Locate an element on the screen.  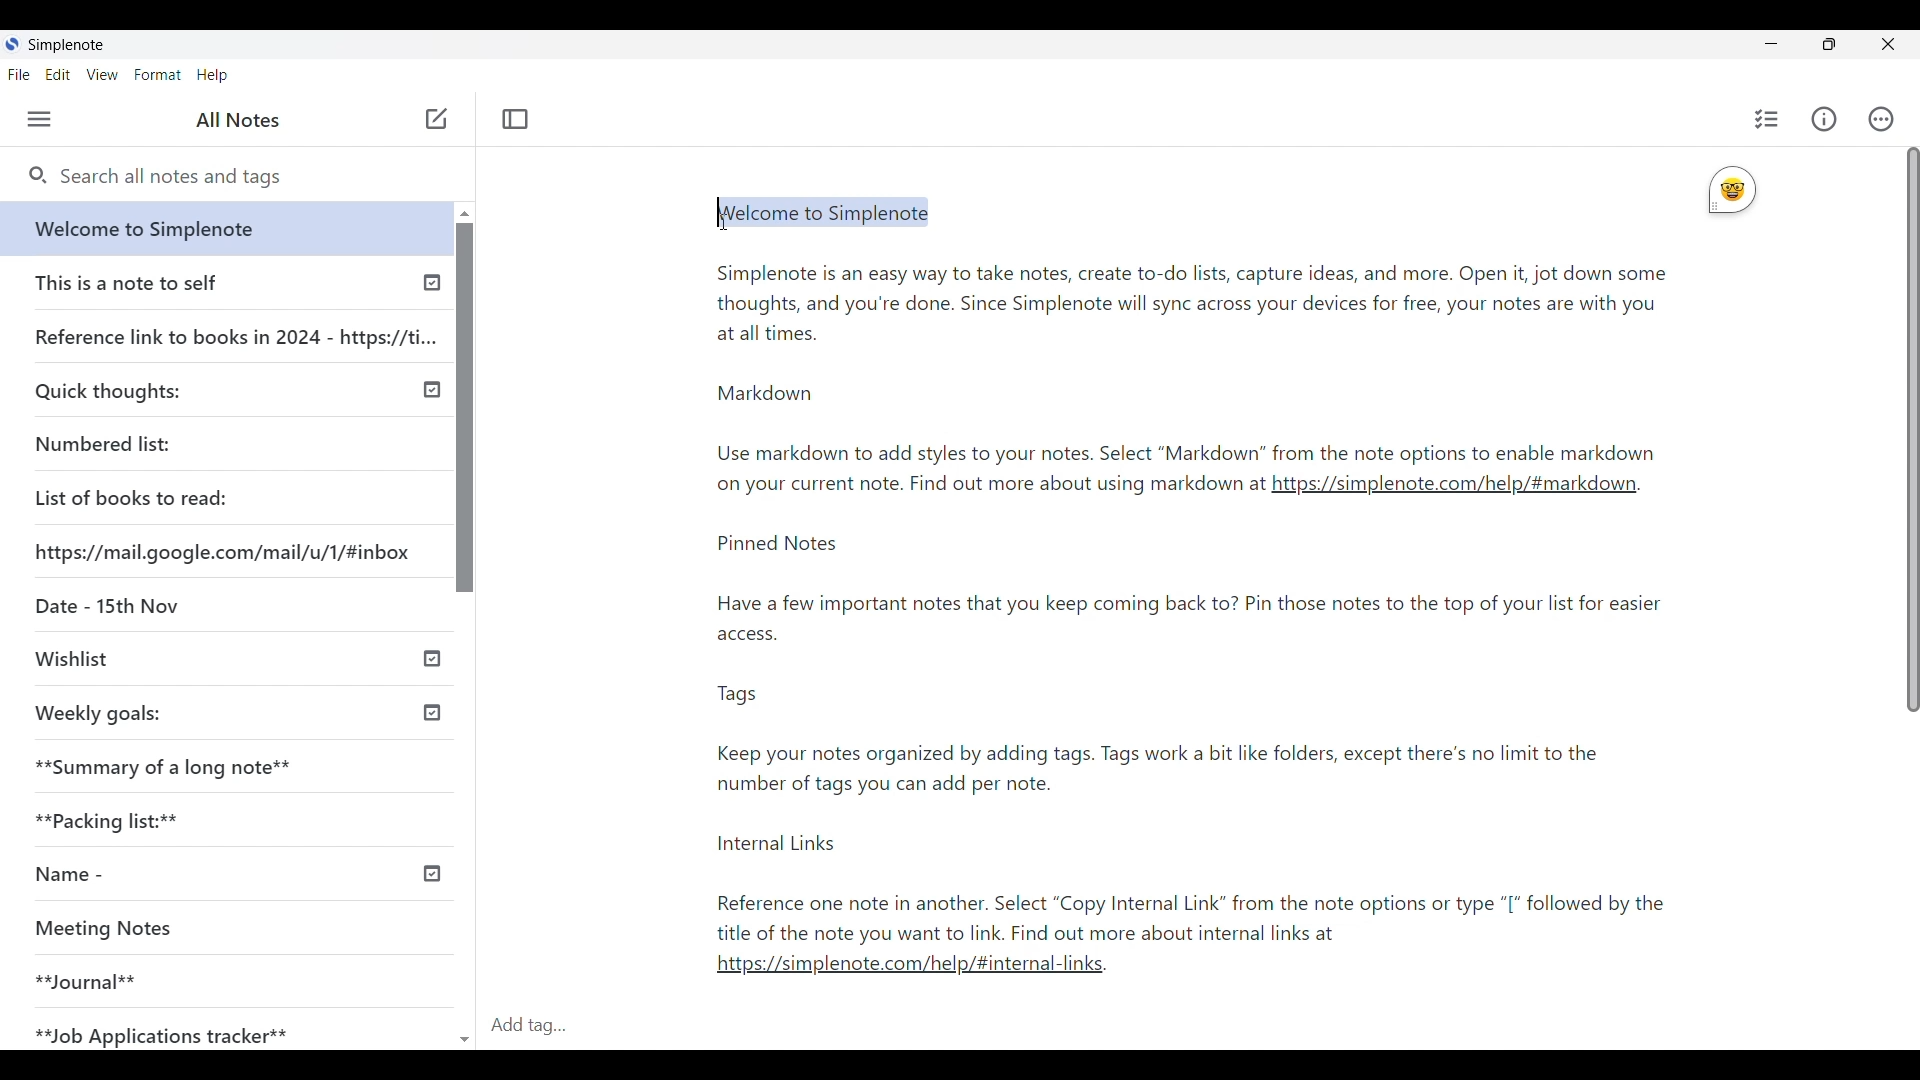
Info is located at coordinates (1824, 119).